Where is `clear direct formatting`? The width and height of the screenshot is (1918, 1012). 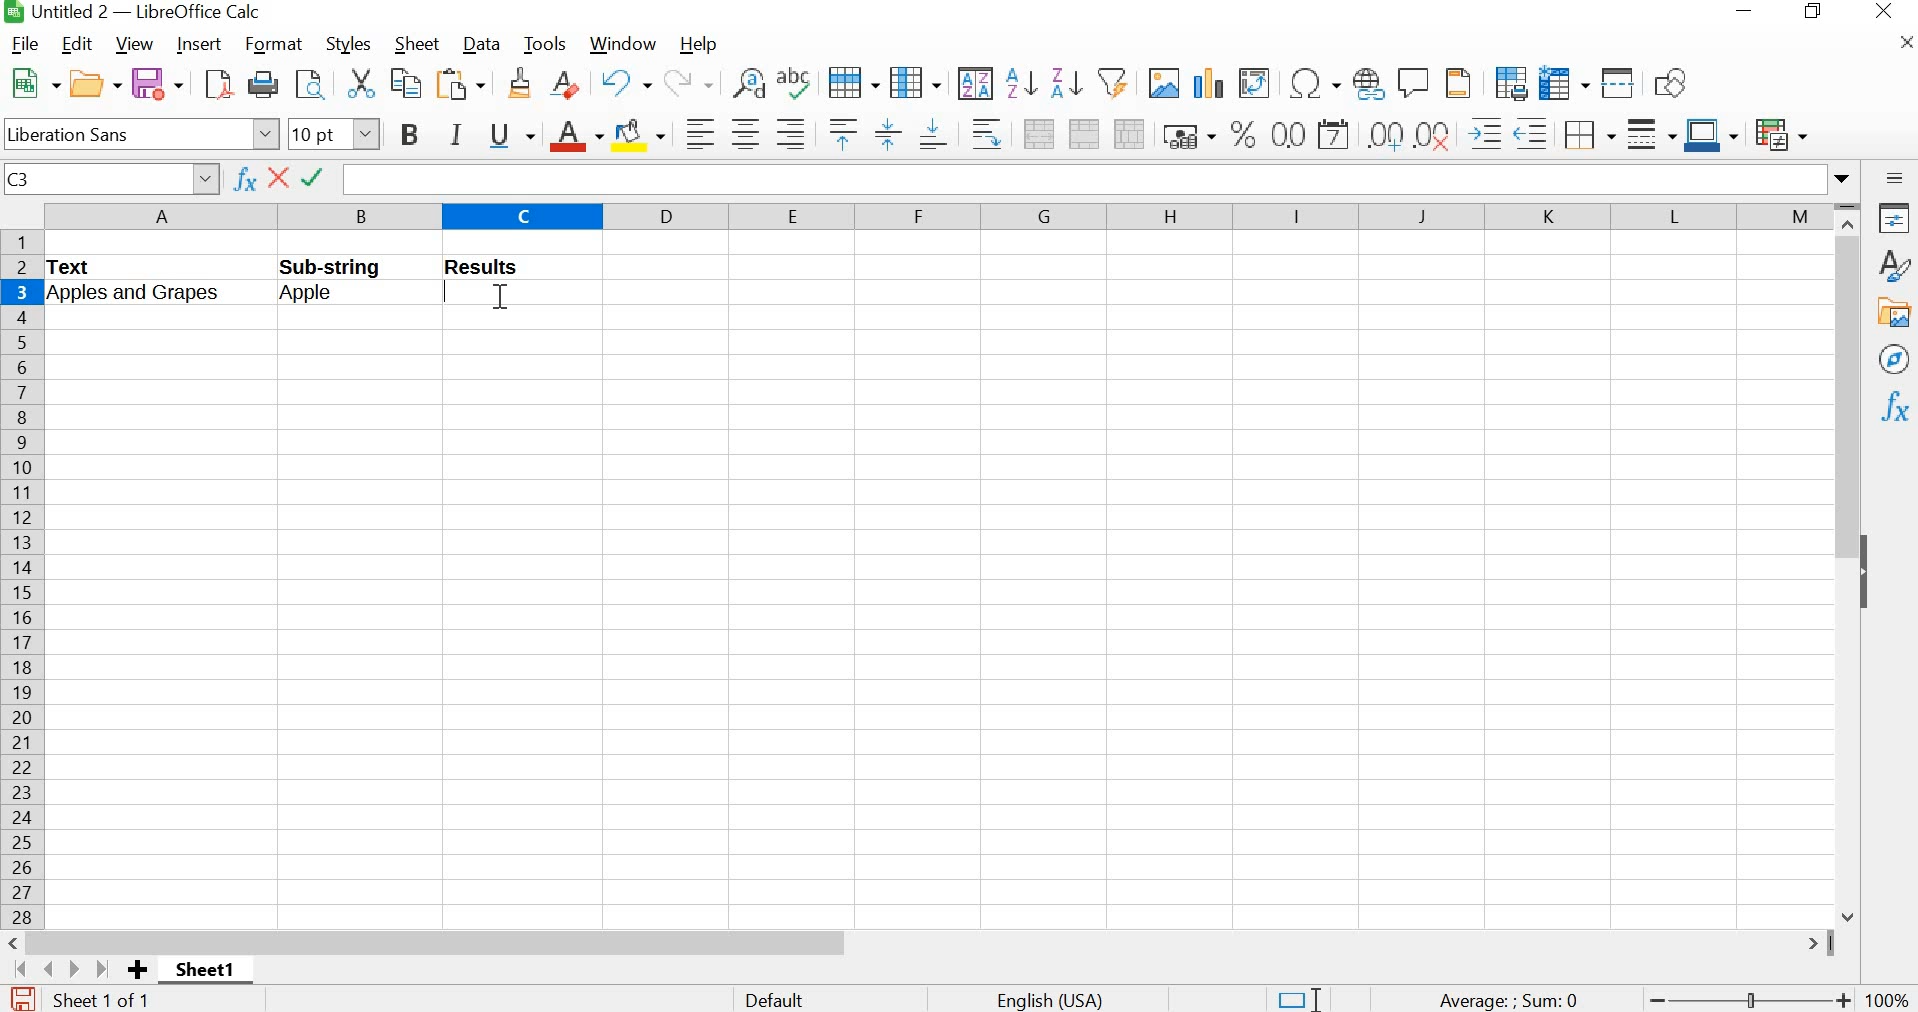
clear direct formatting is located at coordinates (564, 84).